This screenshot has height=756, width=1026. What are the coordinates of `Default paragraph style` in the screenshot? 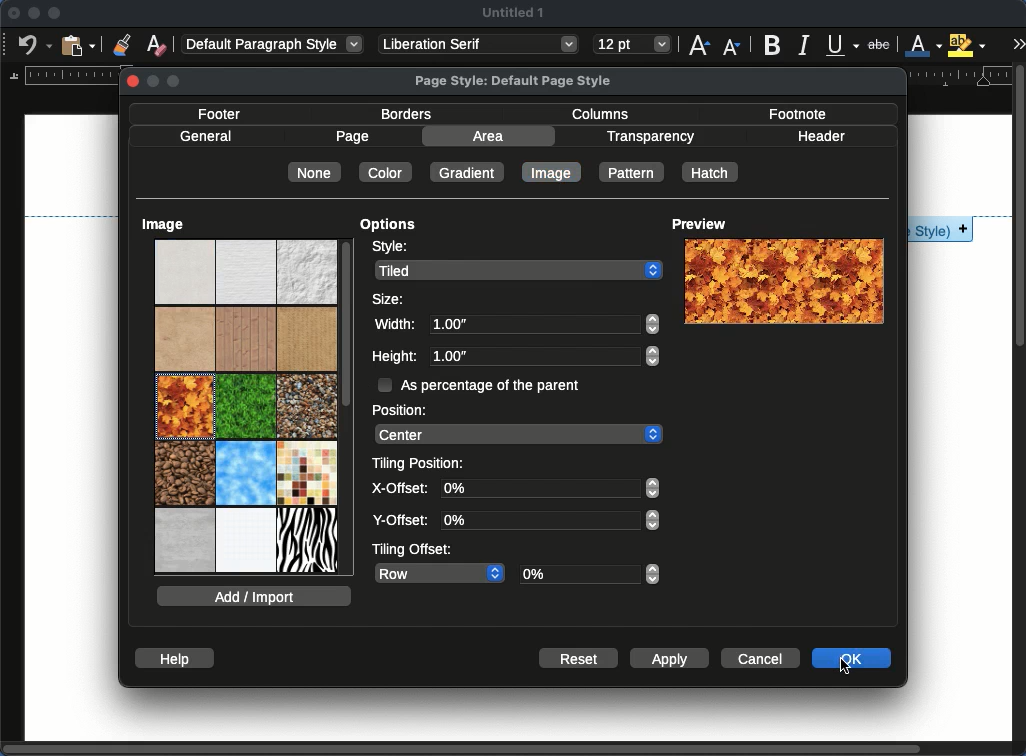 It's located at (272, 44).